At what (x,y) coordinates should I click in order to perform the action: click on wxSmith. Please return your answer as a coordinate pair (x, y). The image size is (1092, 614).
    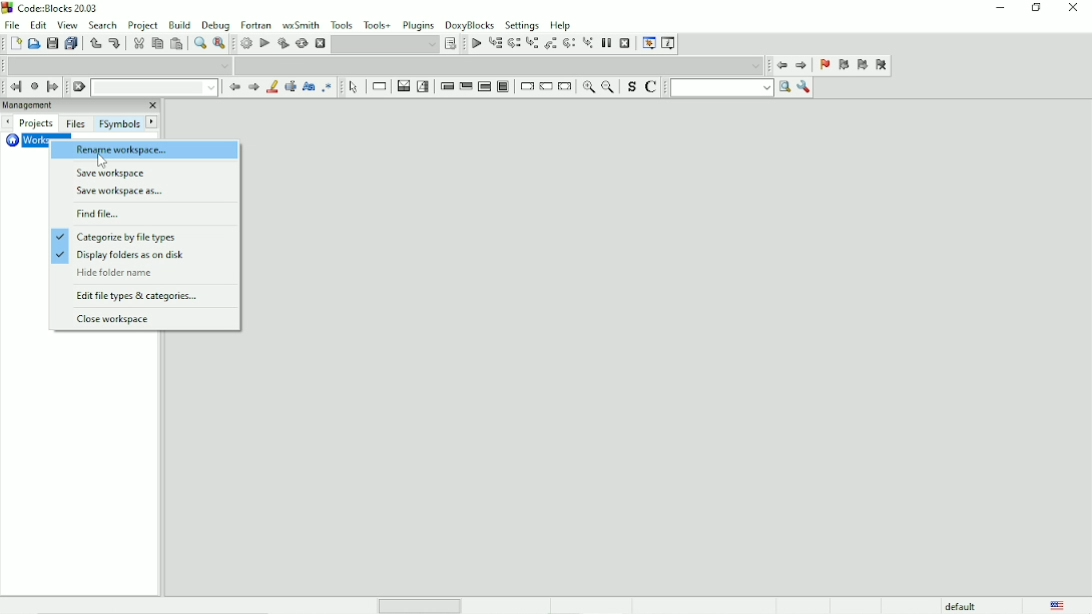
    Looking at the image, I should click on (302, 25).